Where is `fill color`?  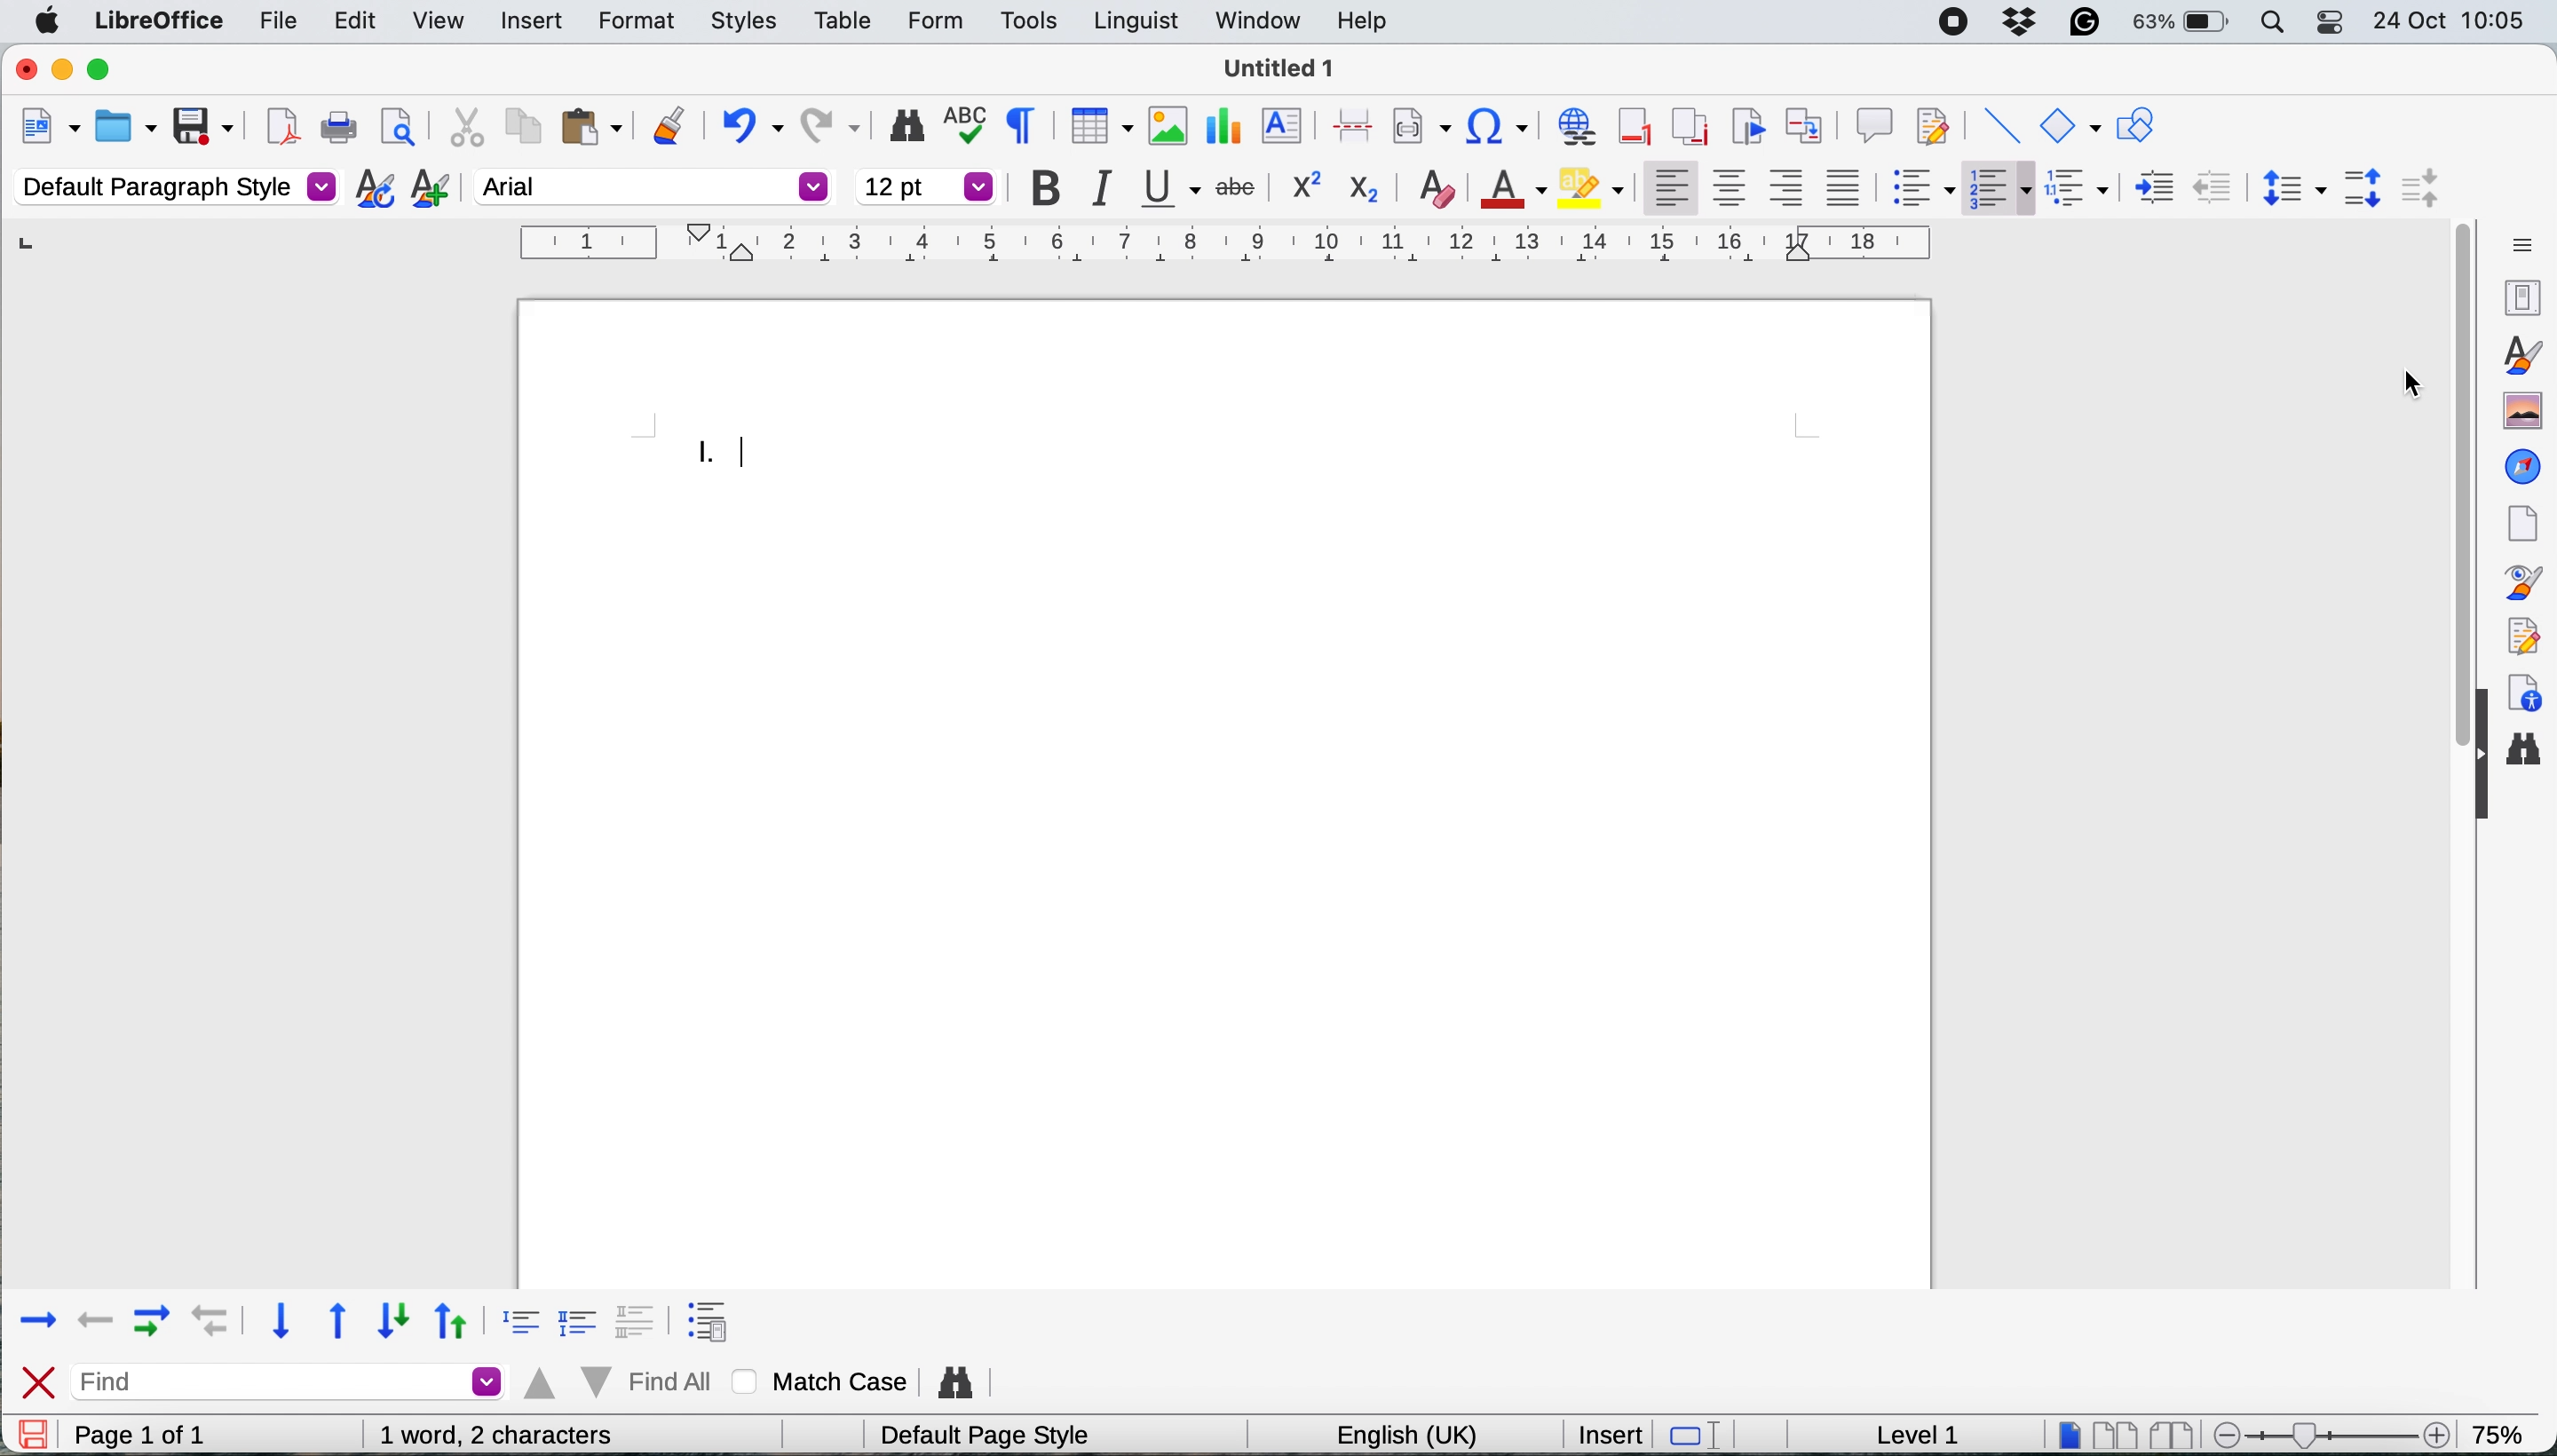
fill color is located at coordinates (1591, 186).